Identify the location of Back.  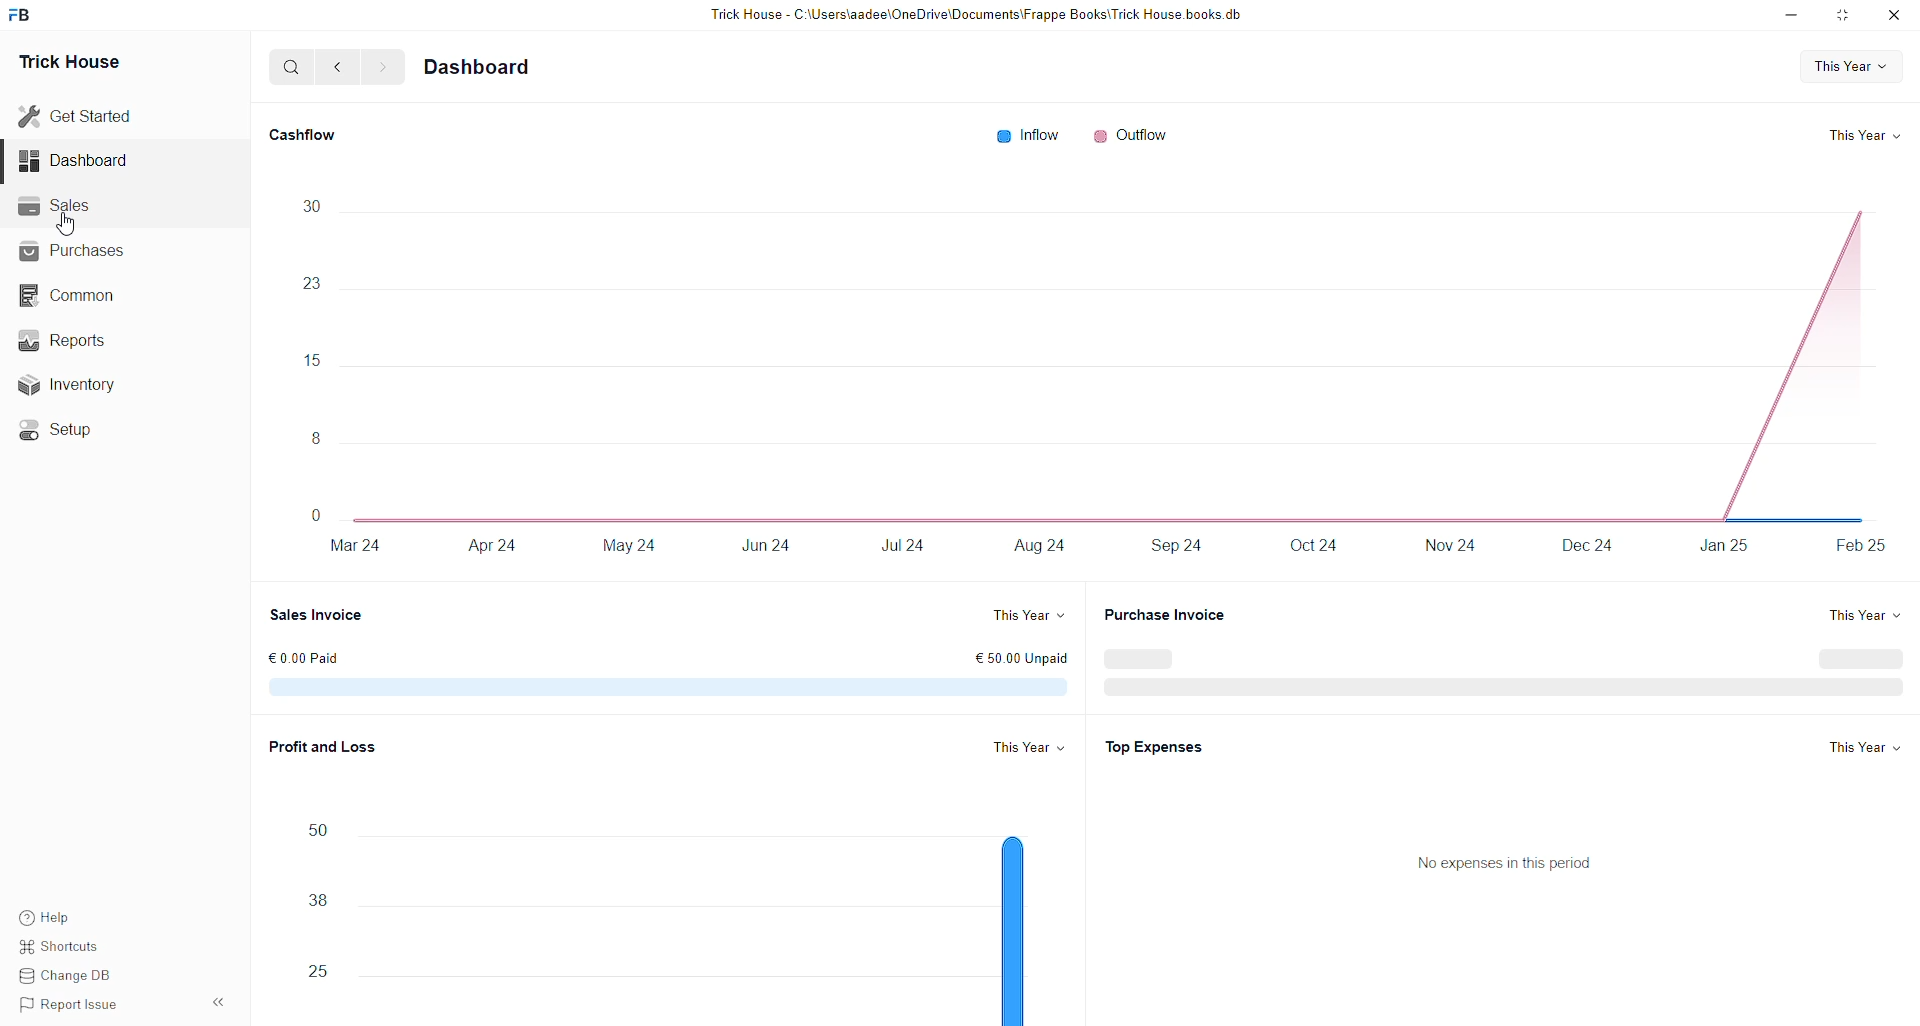
(338, 68).